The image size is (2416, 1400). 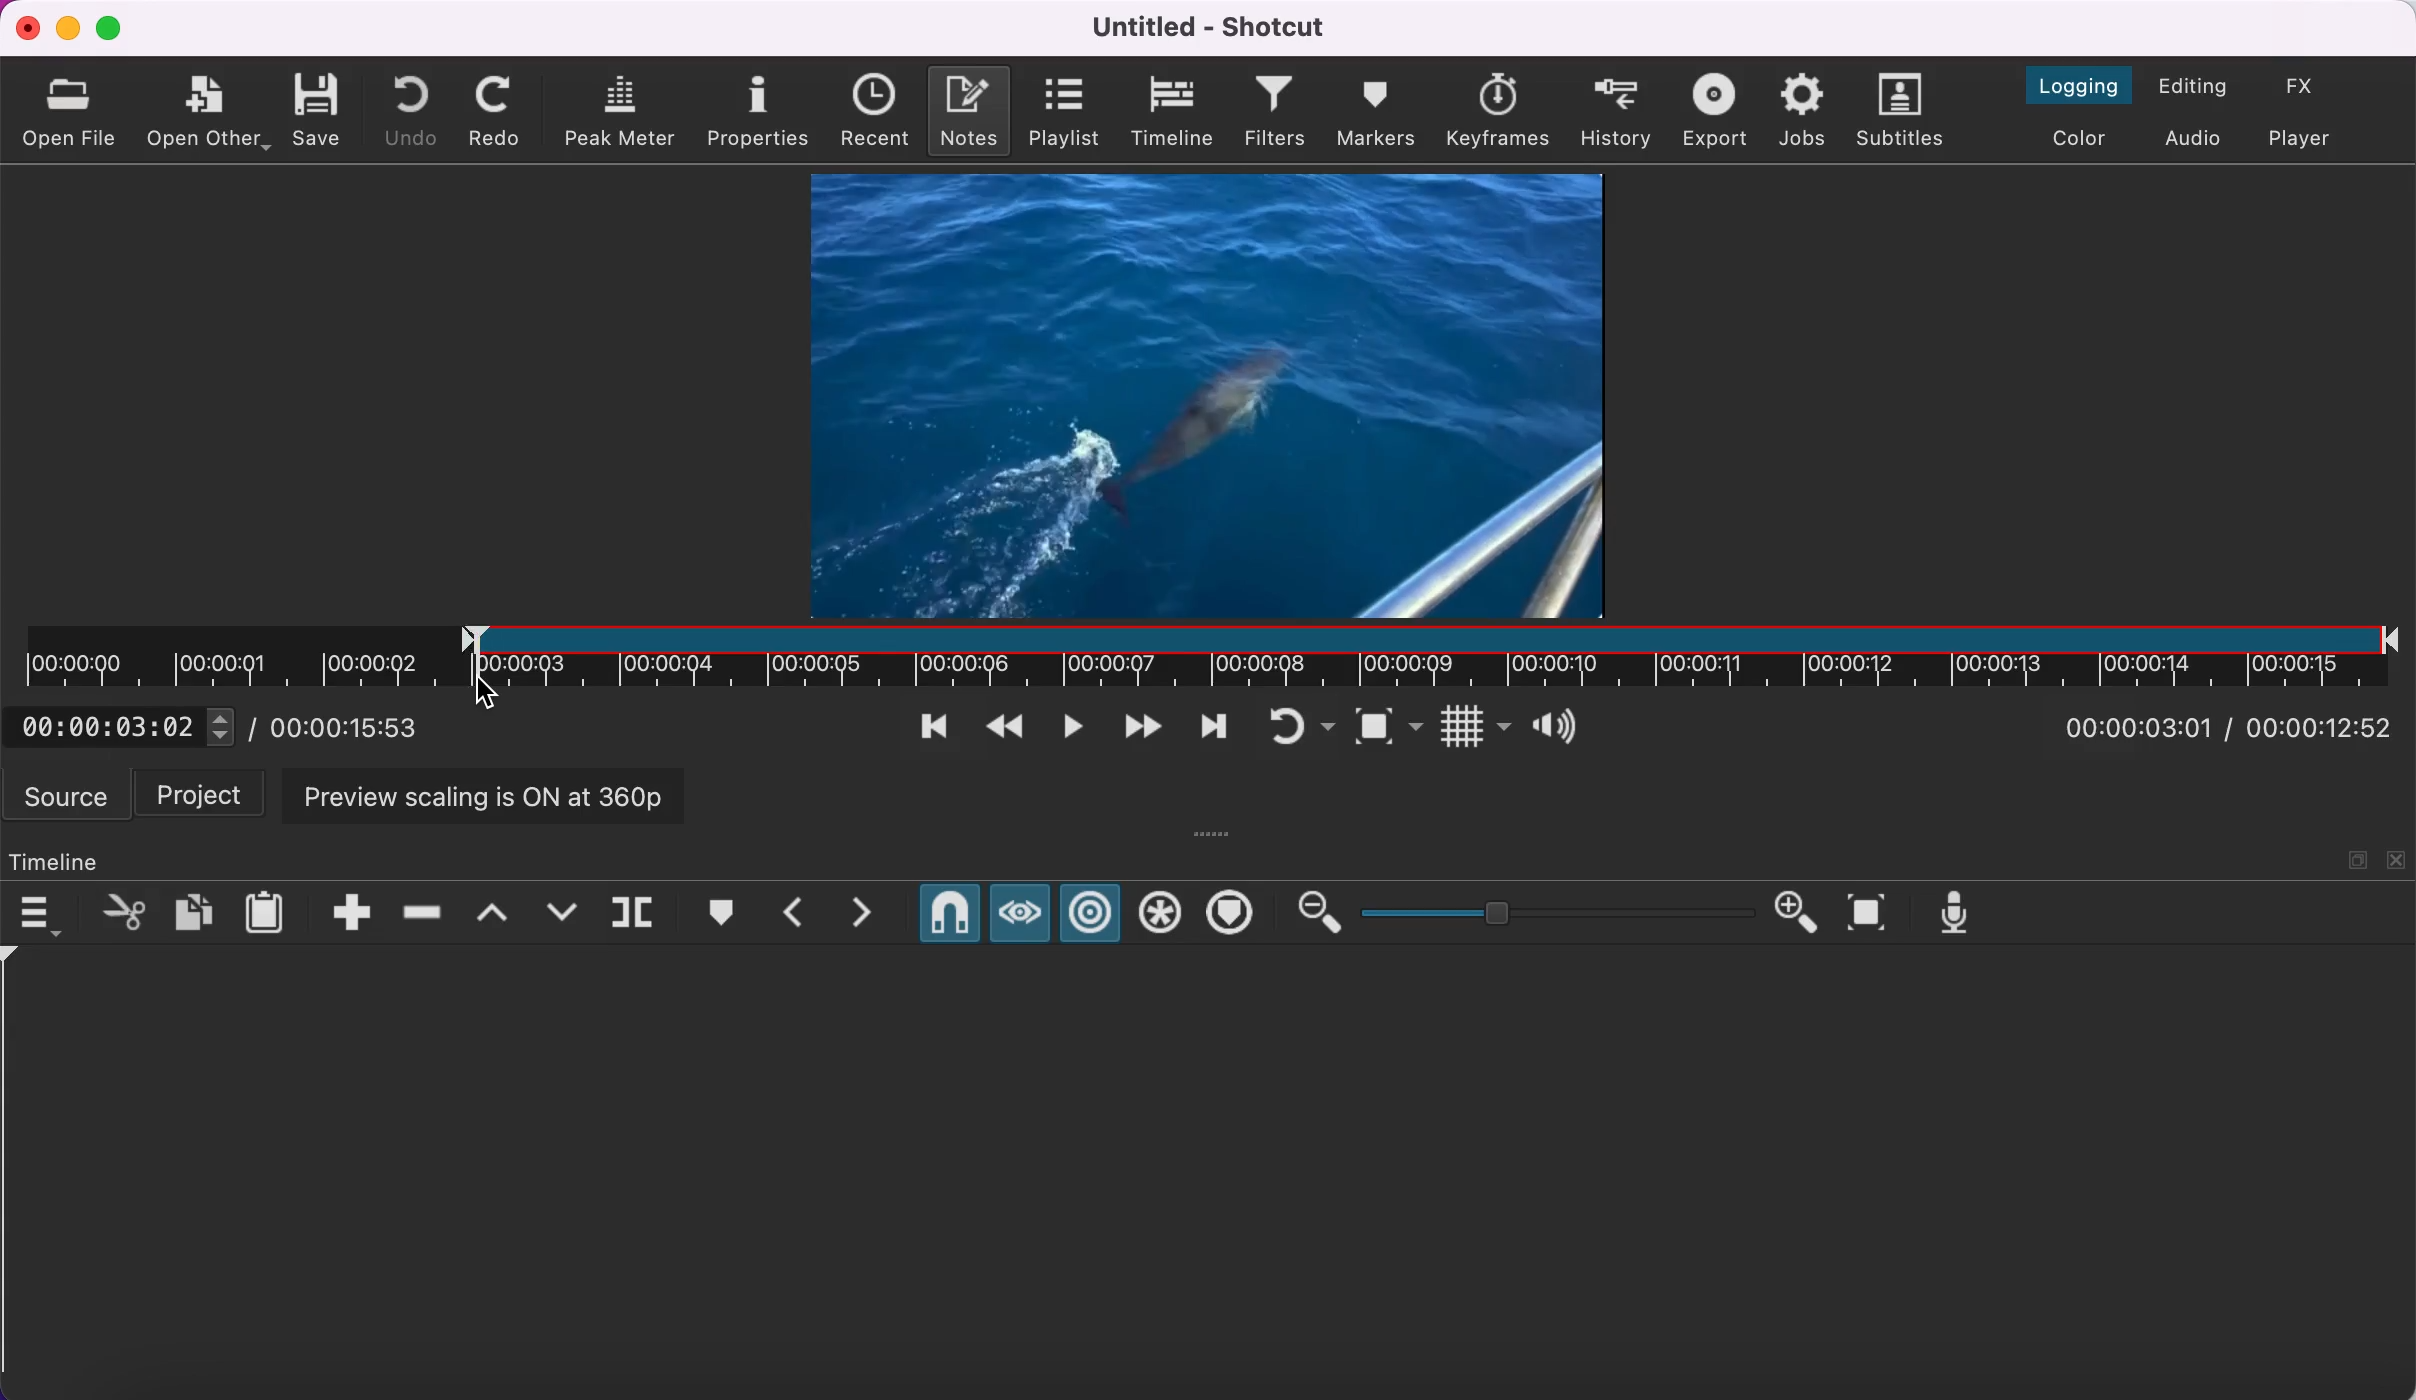 What do you see at coordinates (119, 909) in the screenshot?
I see `cut` at bounding box center [119, 909].